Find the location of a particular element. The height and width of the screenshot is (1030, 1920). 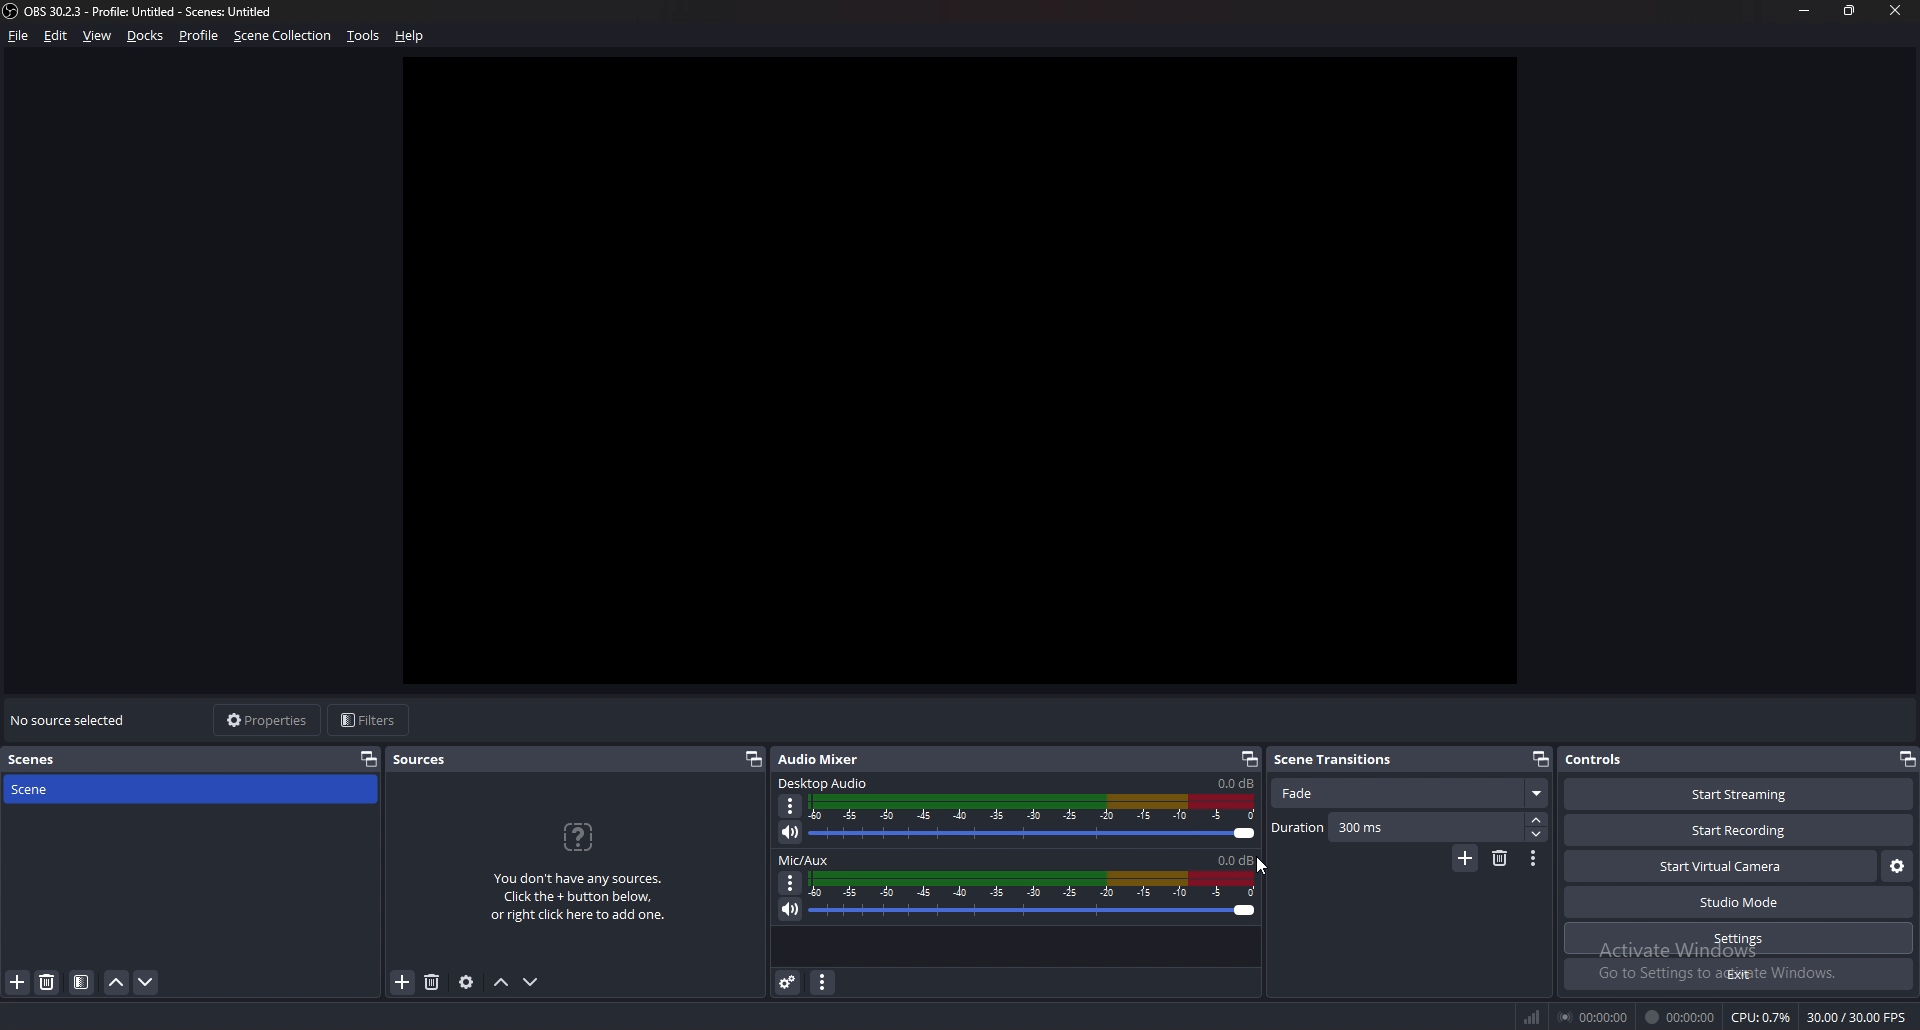

advanced audio properties is located at coordinates (790, 982).